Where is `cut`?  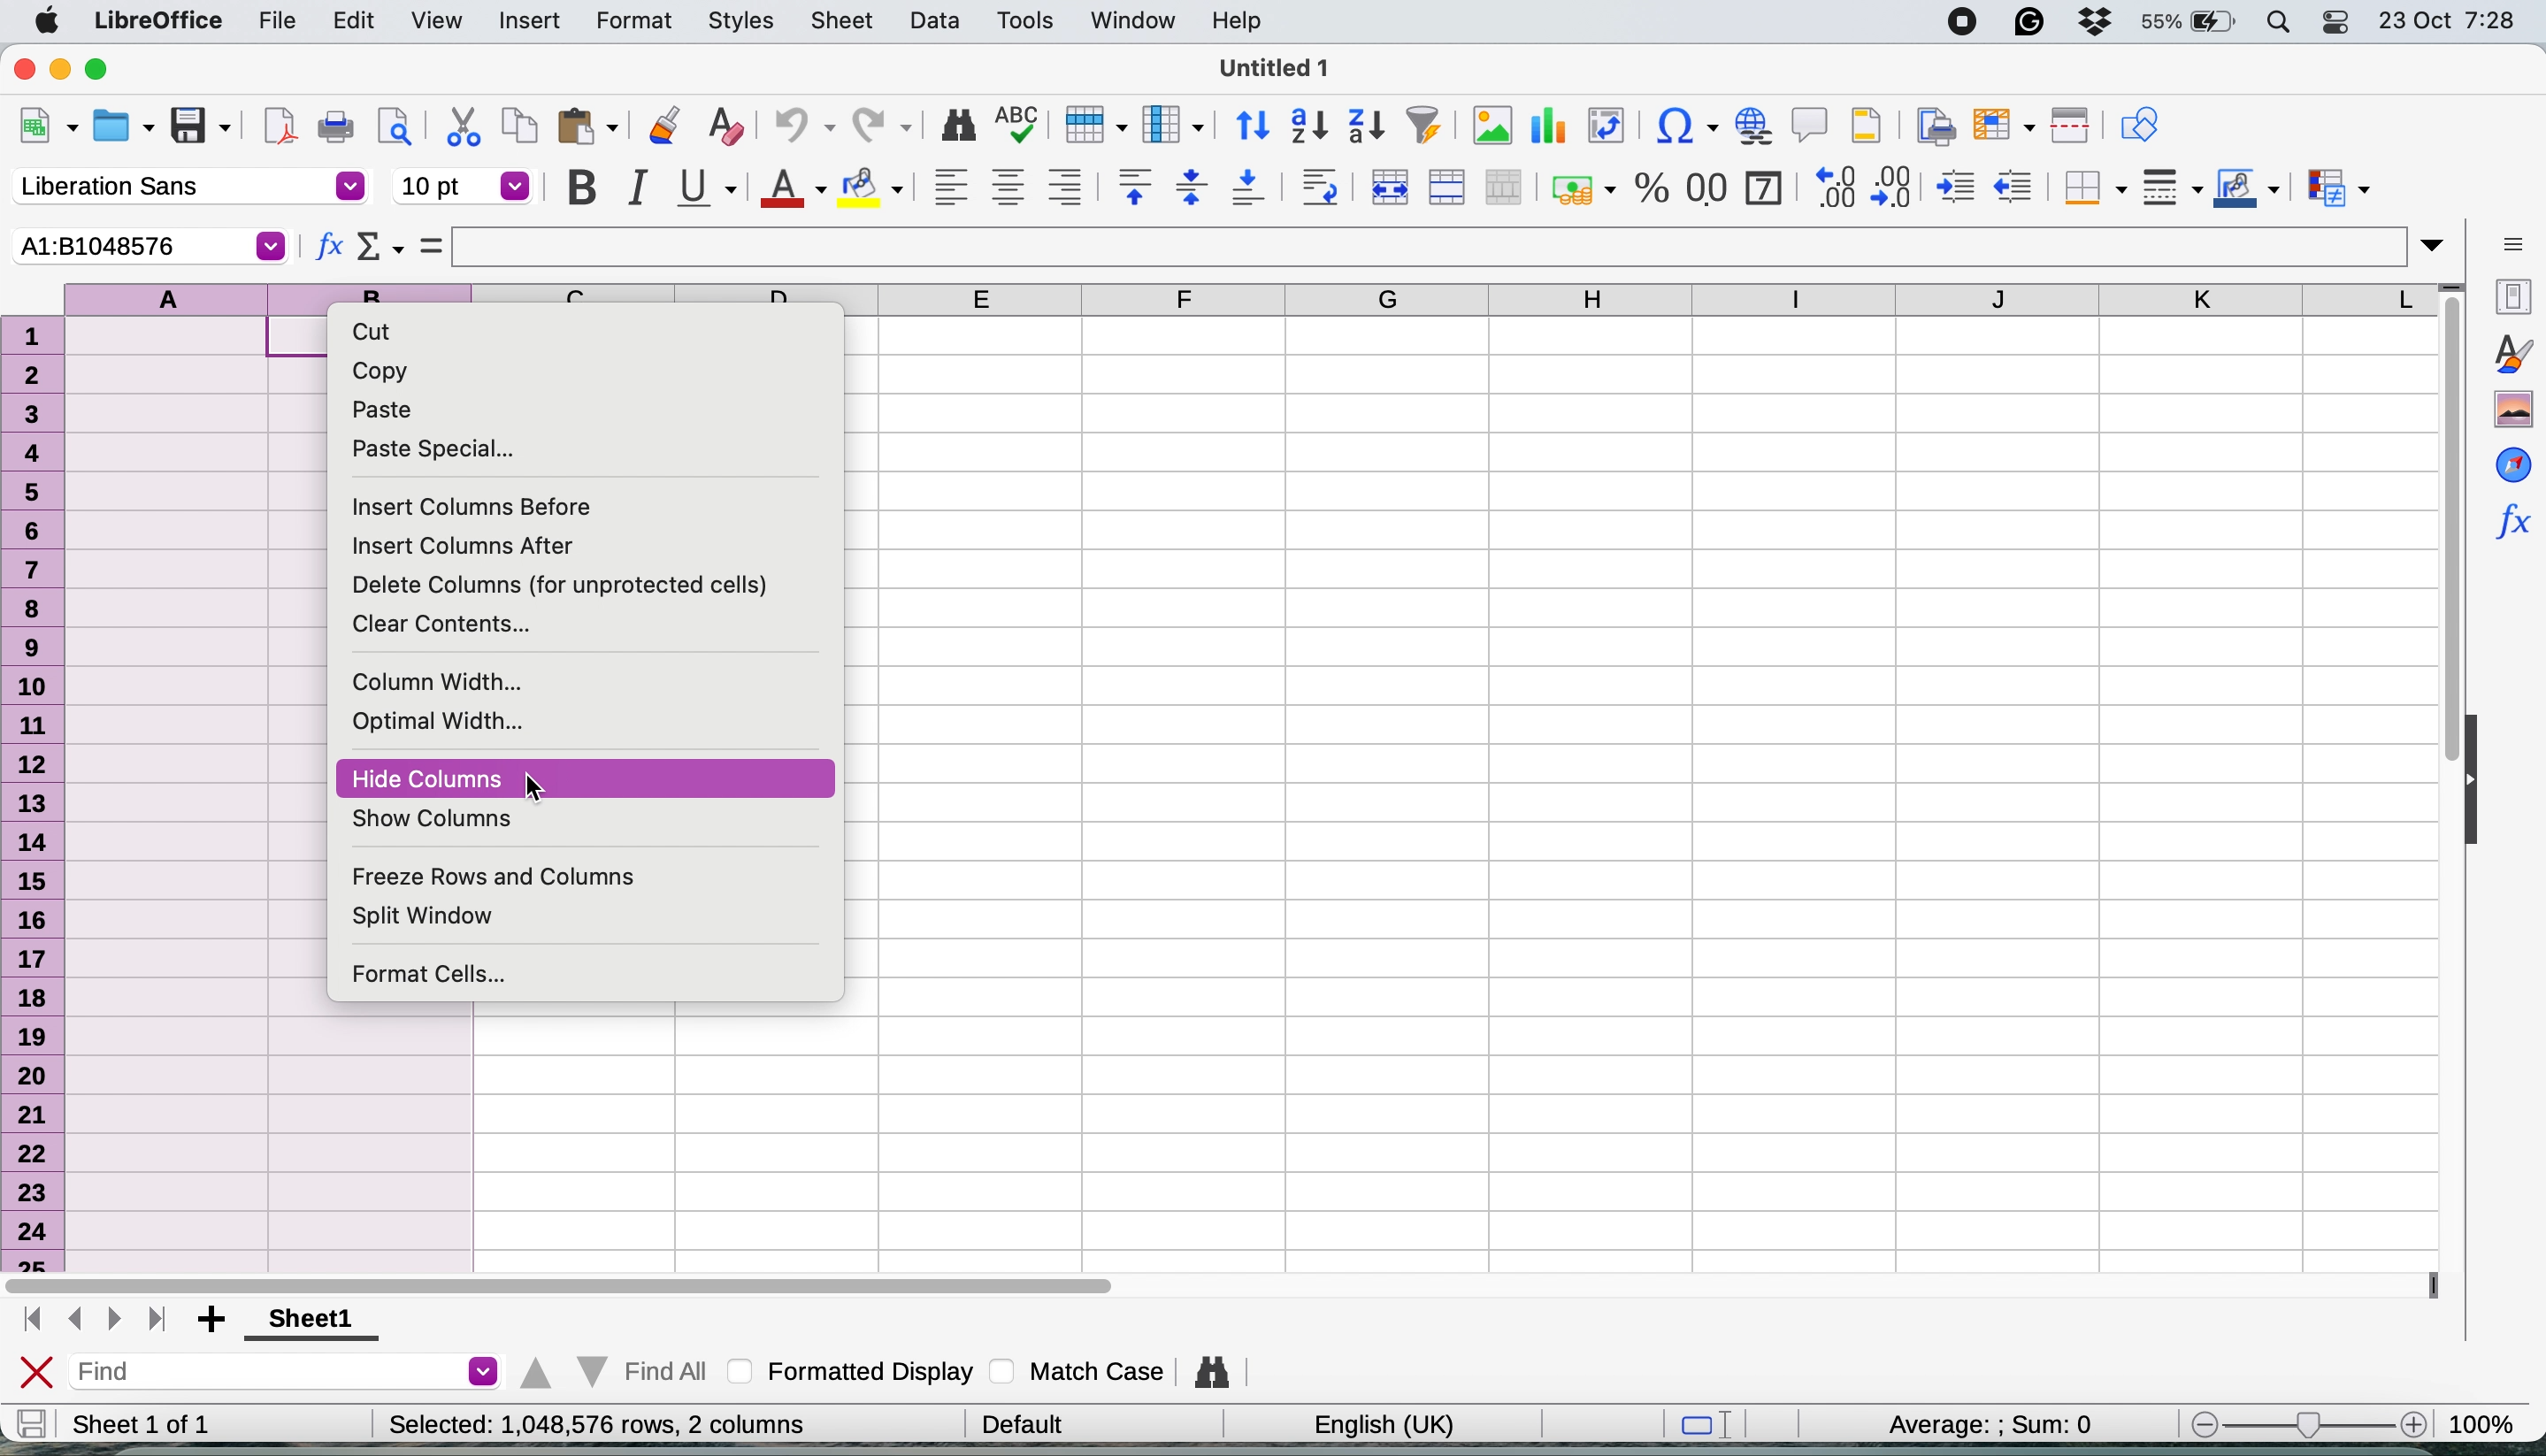 cut is located at coordinates (458, 127).